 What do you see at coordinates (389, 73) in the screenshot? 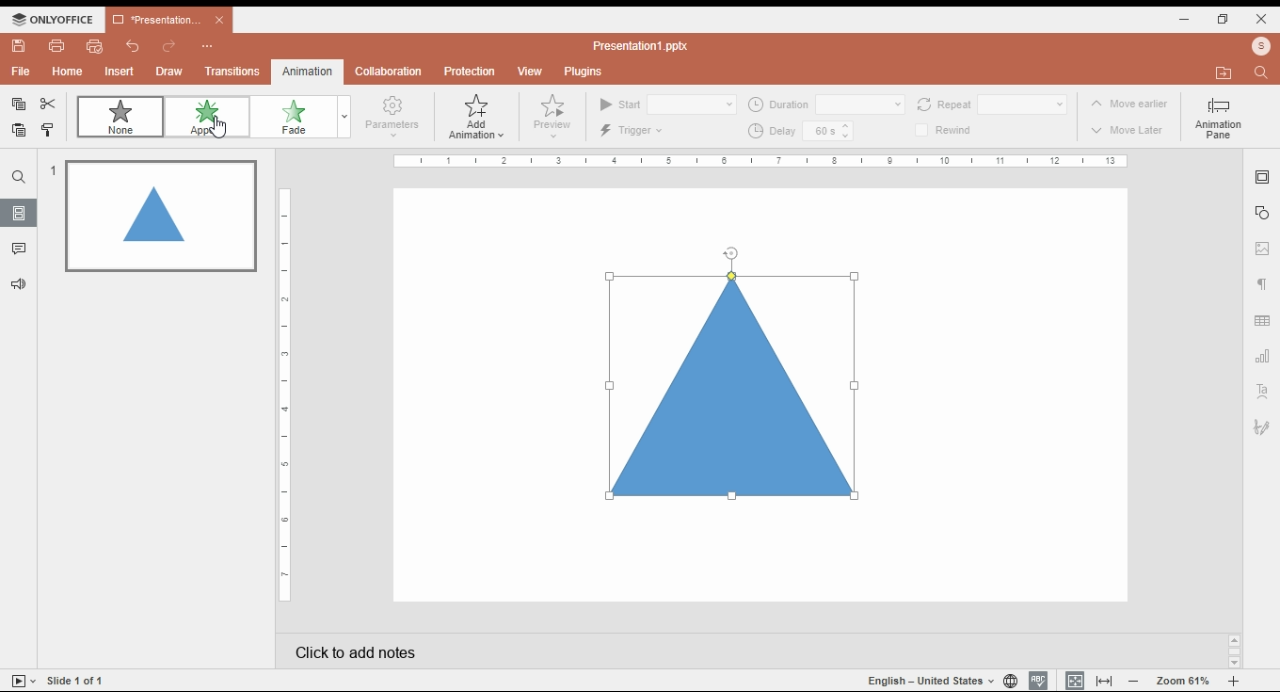
I see `collaboration` at bounding box center [389, 73].